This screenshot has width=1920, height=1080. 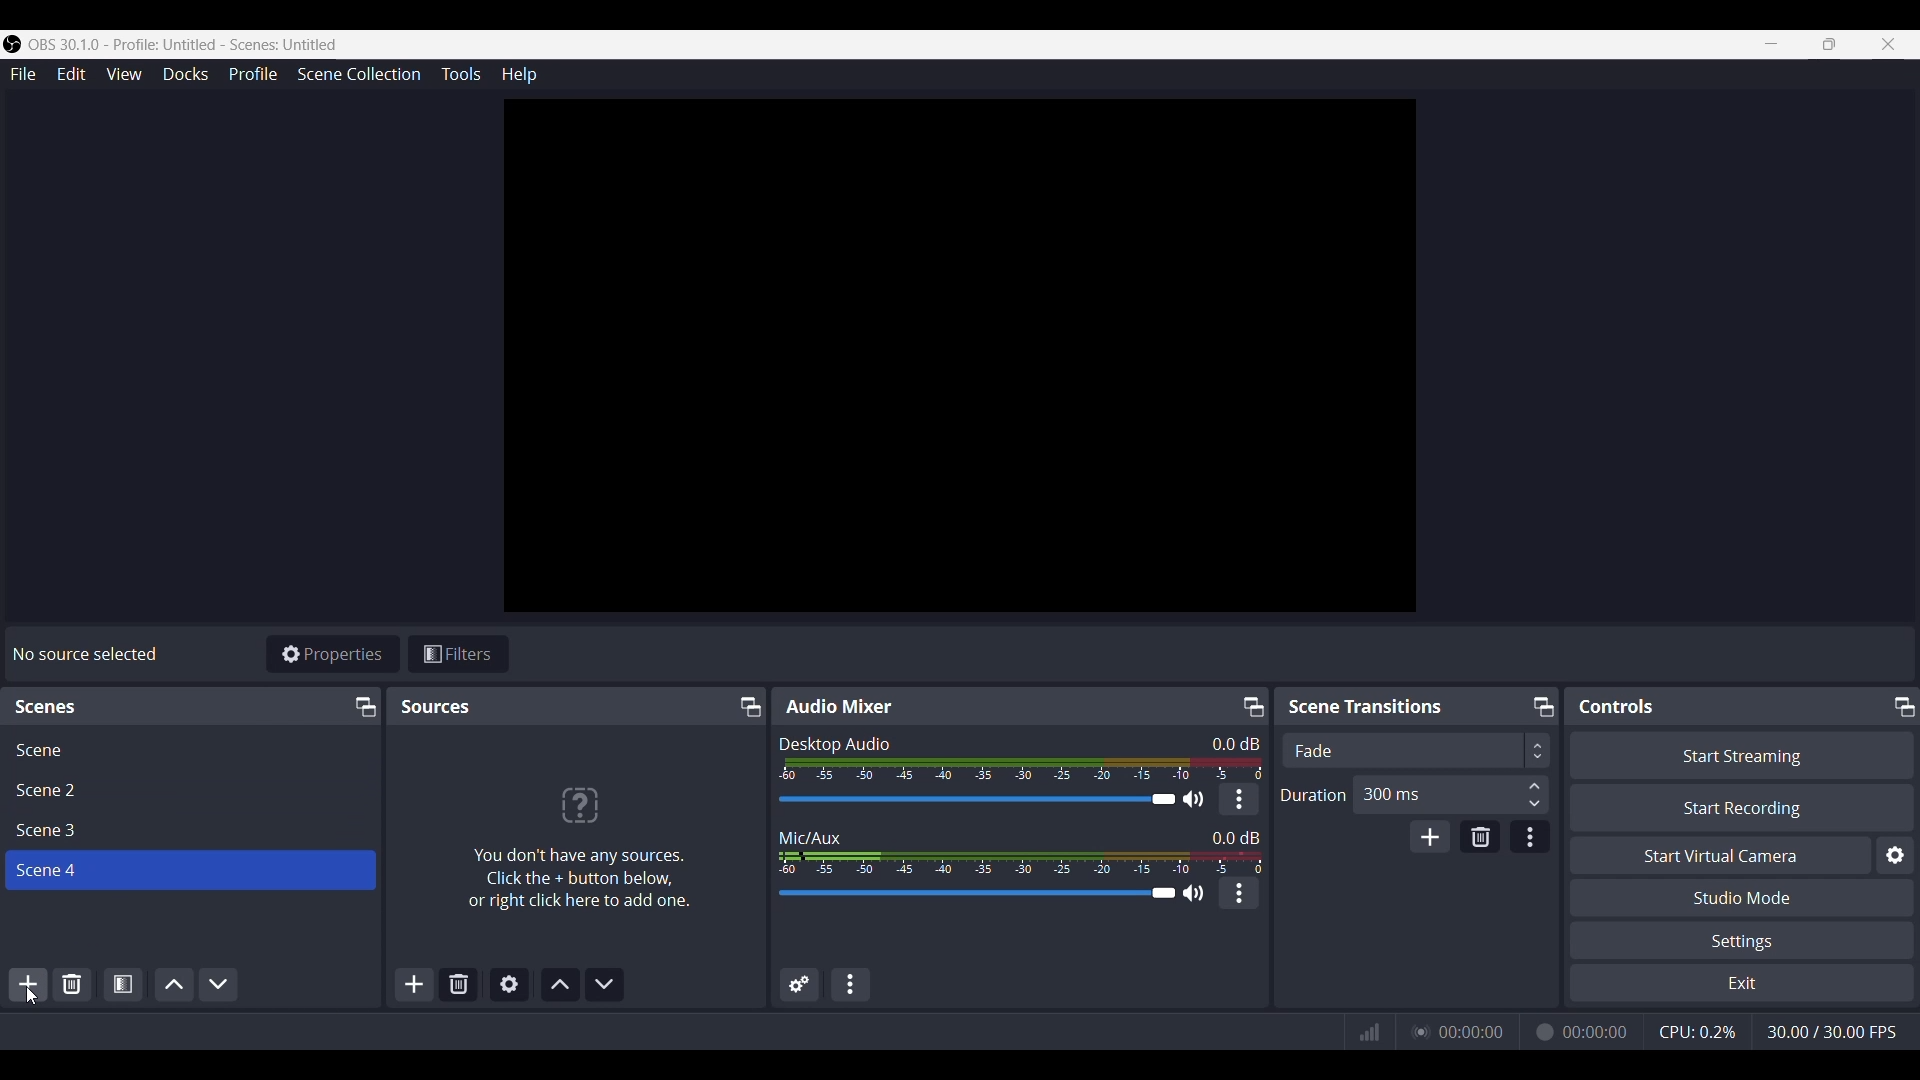 I want to click on File Preview, so click(x=961, y=356).